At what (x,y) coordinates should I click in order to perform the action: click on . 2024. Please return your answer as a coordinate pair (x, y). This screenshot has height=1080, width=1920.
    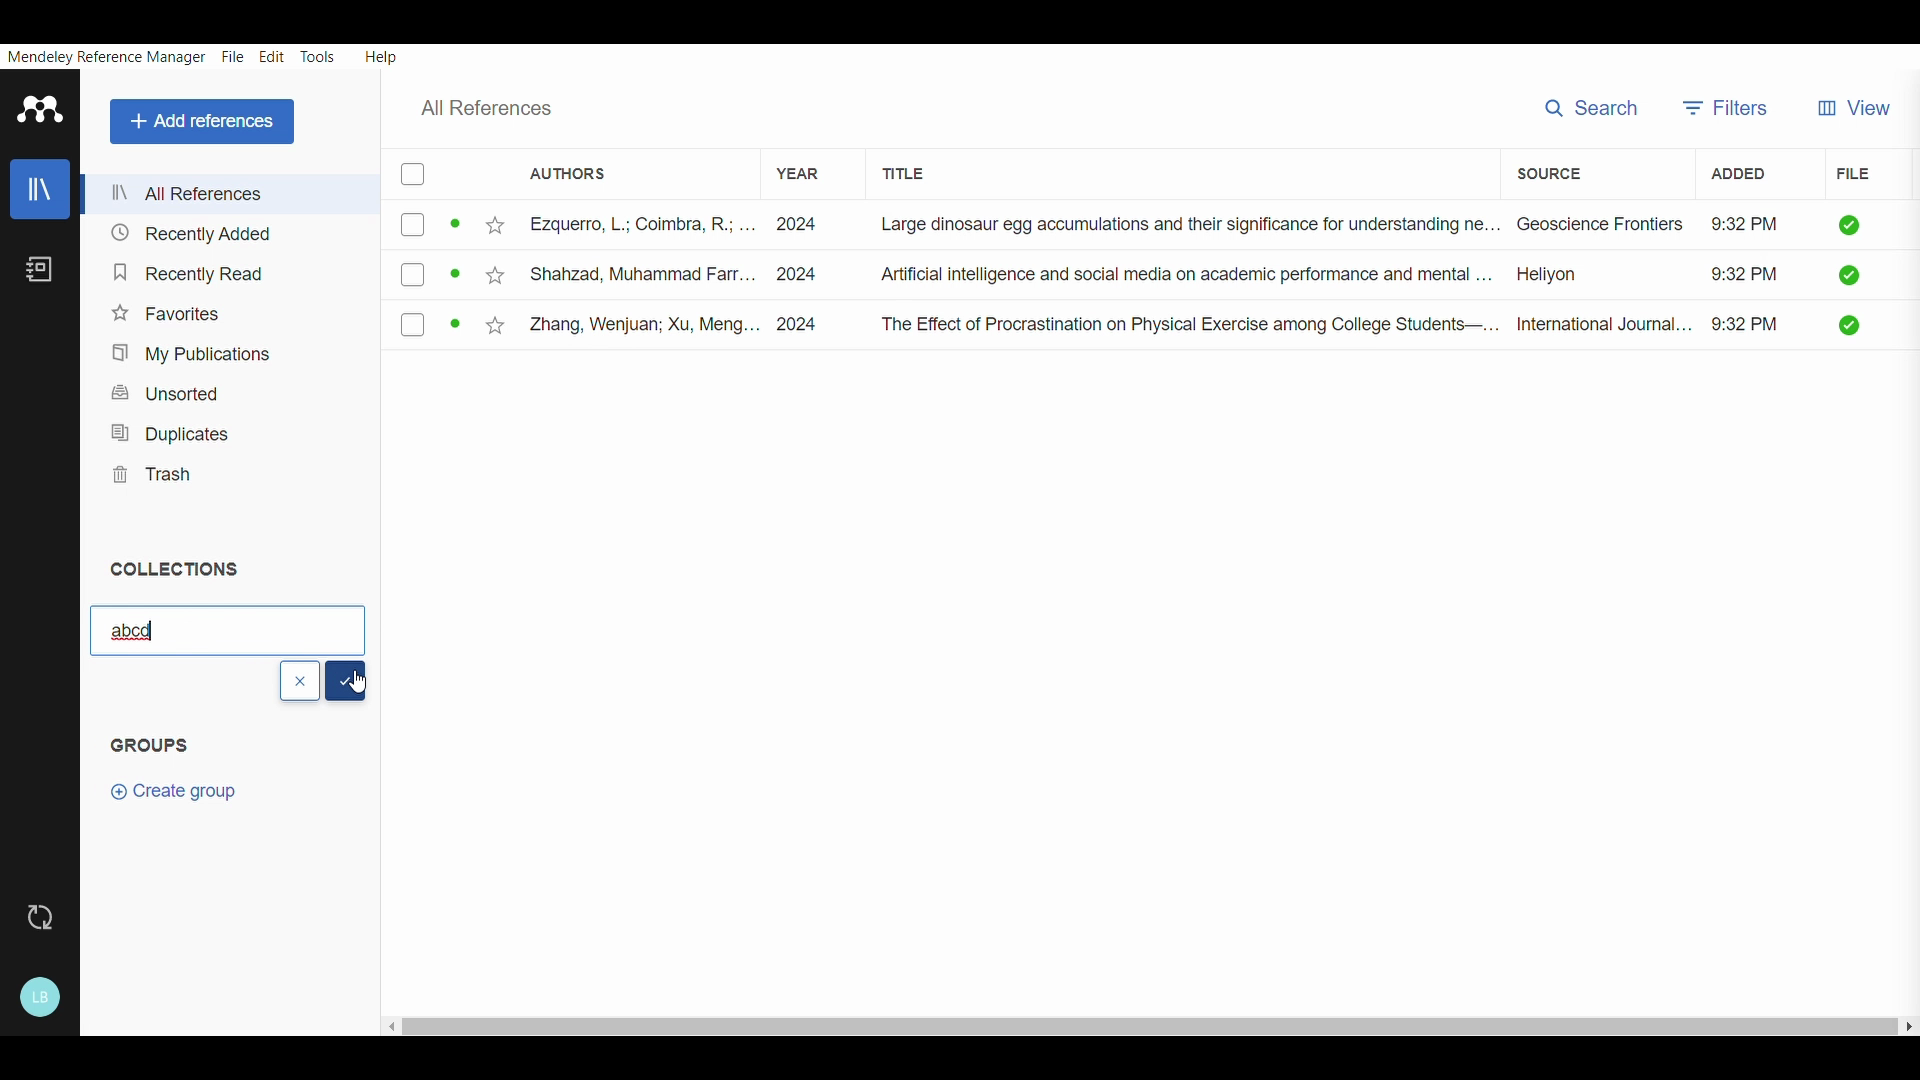
    Looking at the image, I should click on (797, 224).